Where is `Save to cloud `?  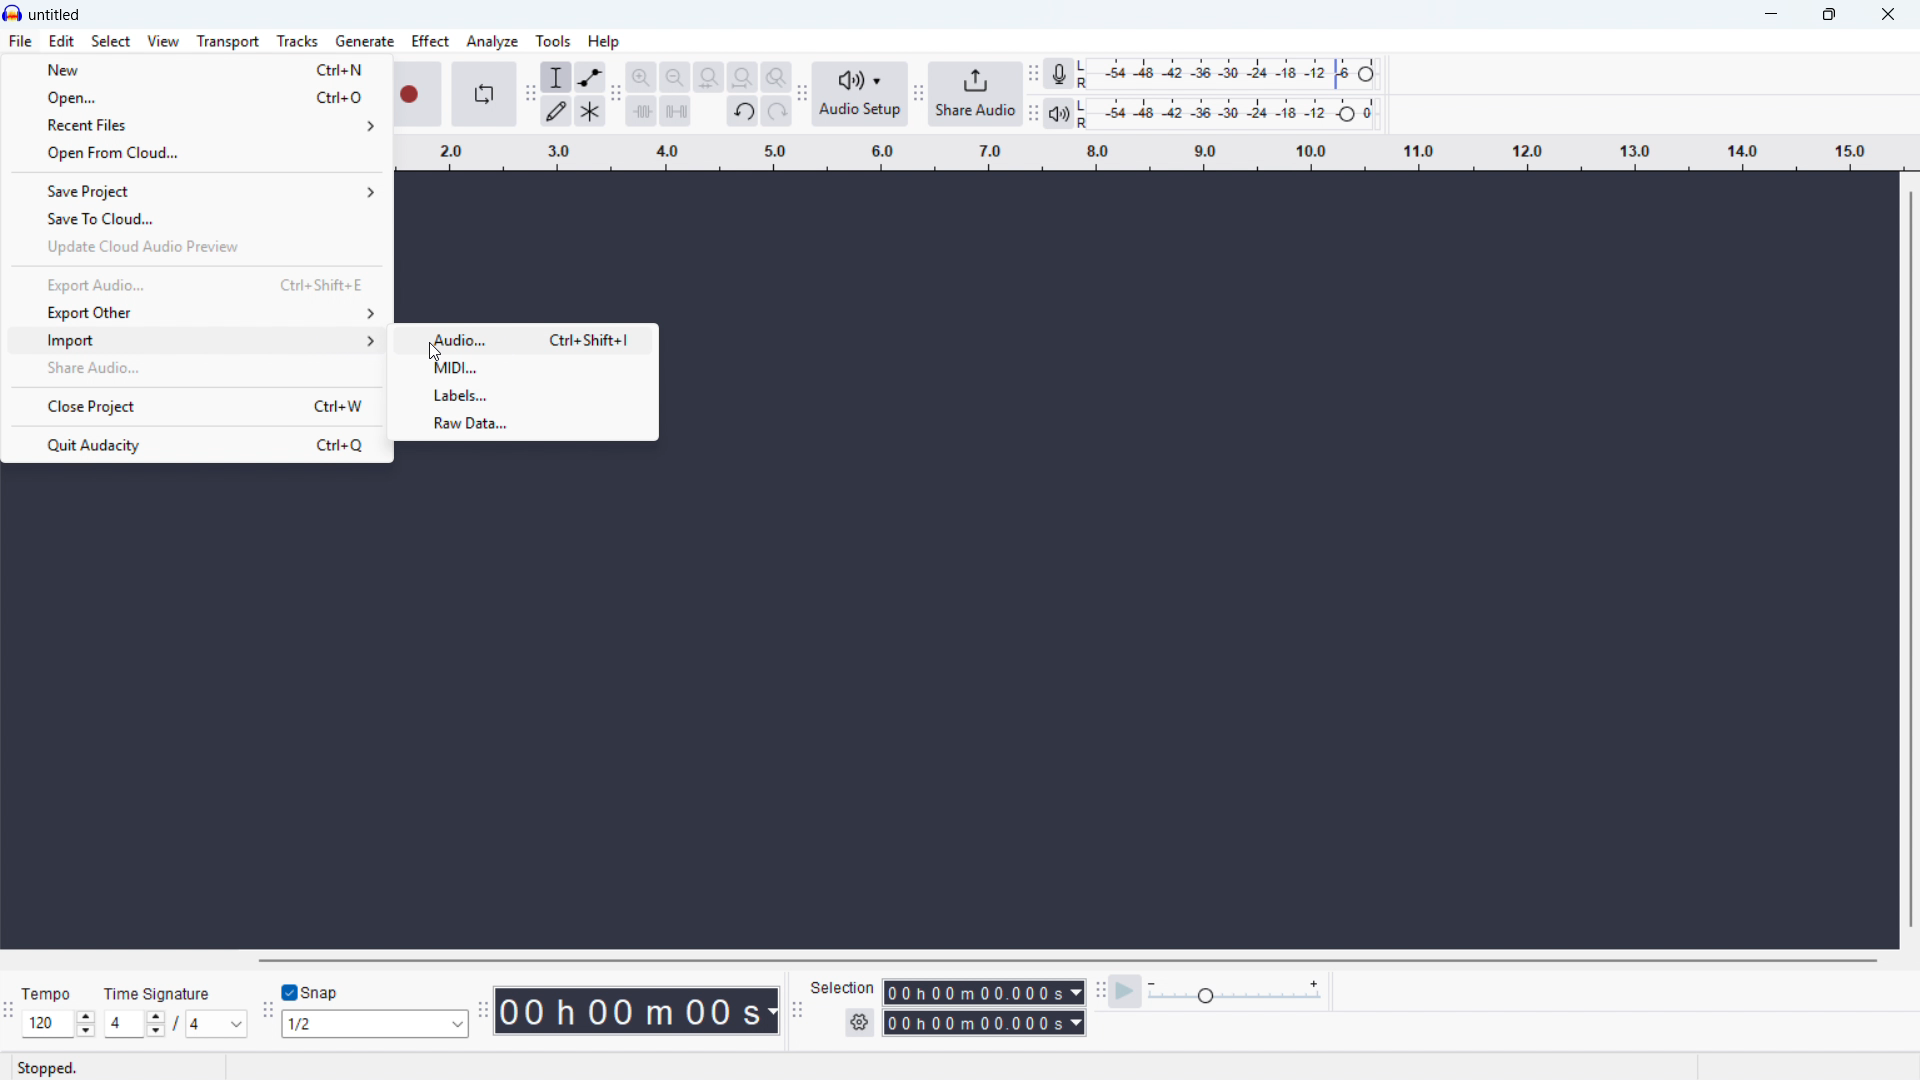 Save to cloud  is located at coordinates (194, 221).